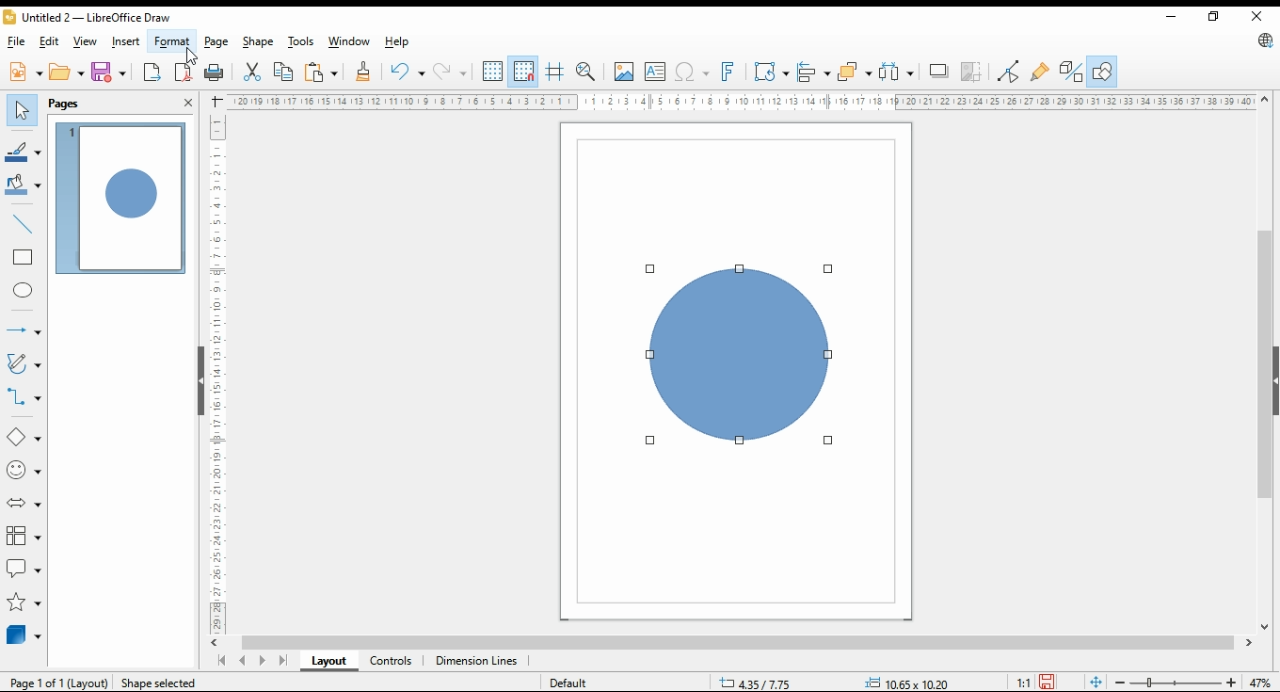 This screenshot has width=1280, height=692. What do you see at coordinates (1173, 18) in the screenshot?
I see `minimize` at bounding box center [1173, 18].